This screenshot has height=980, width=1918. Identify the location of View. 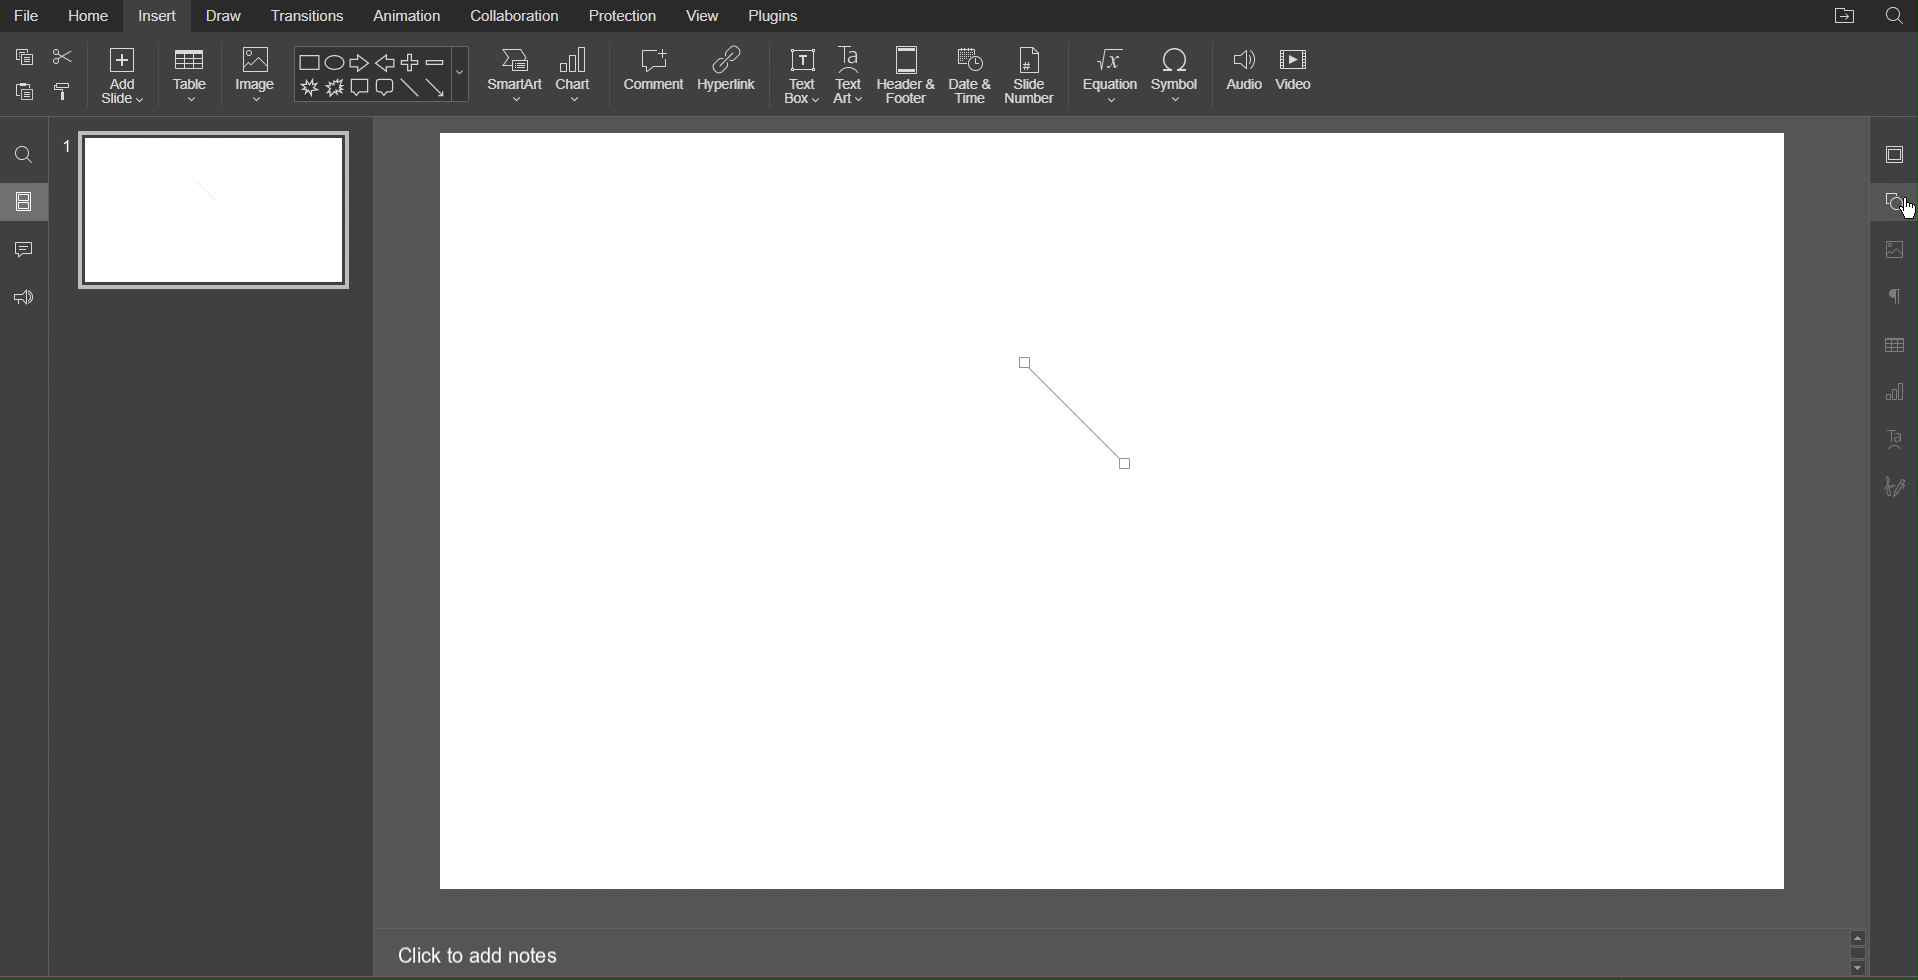
(705, 17).